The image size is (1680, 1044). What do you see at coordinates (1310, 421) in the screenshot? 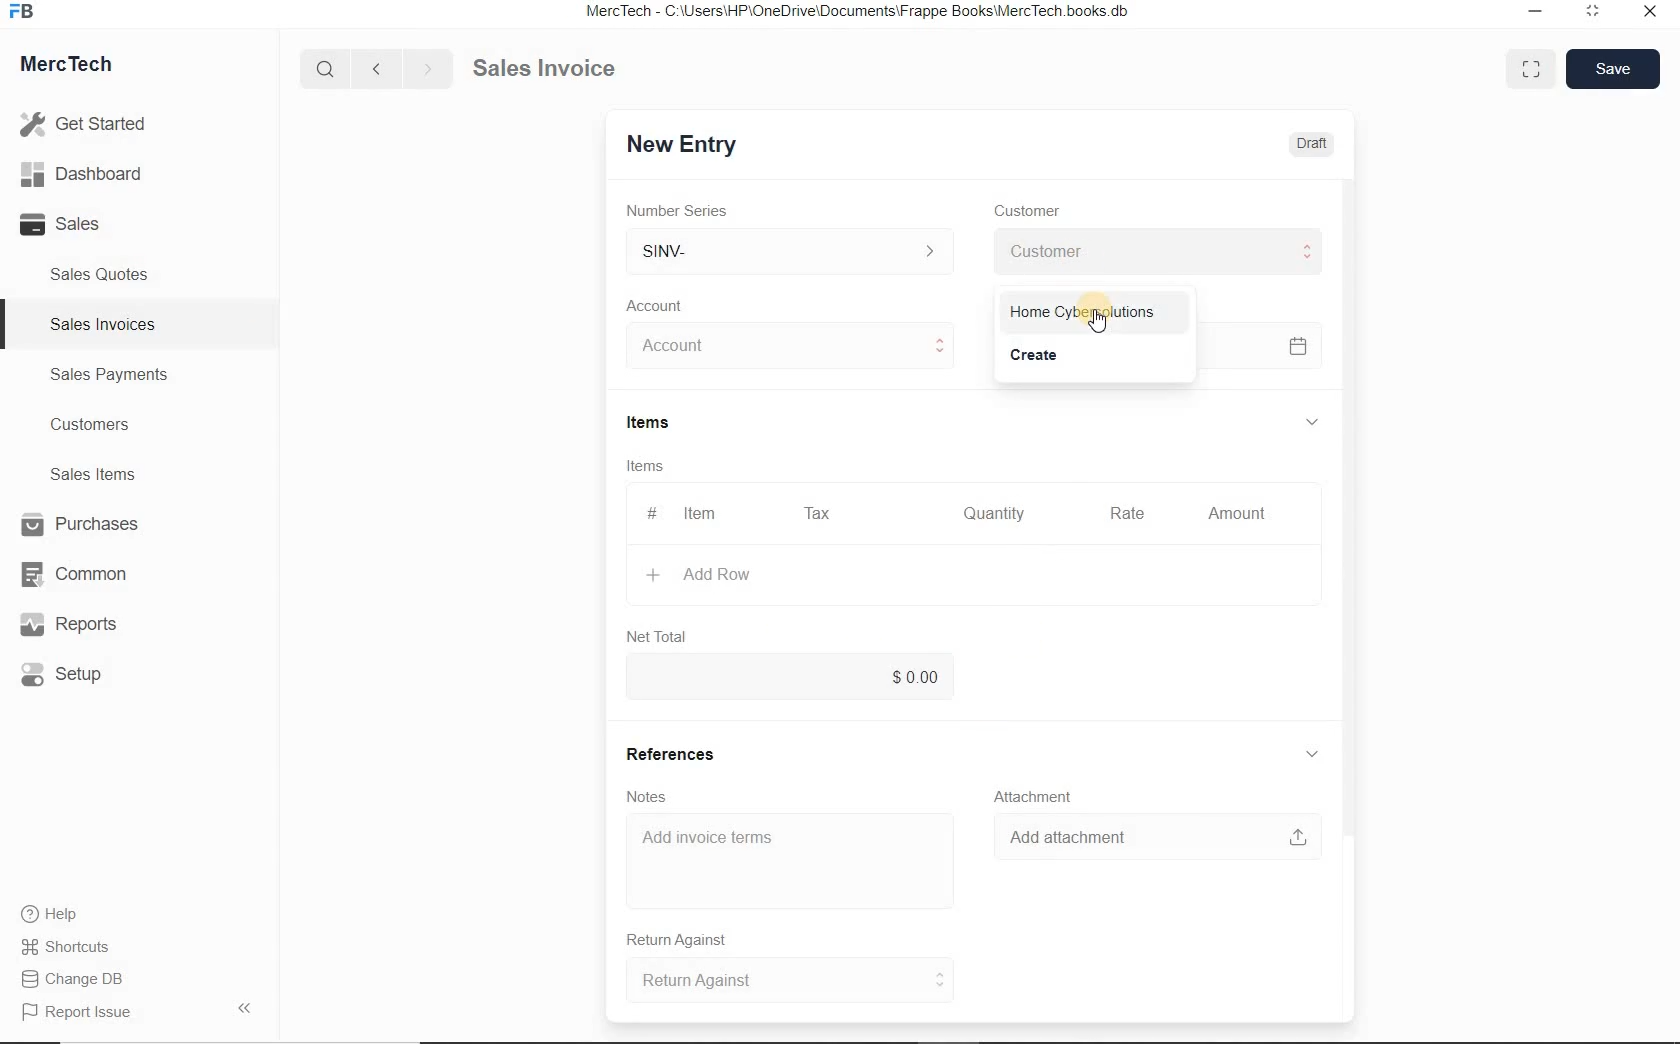
I see `hide sub menu` at bounding box center [1310, 421].